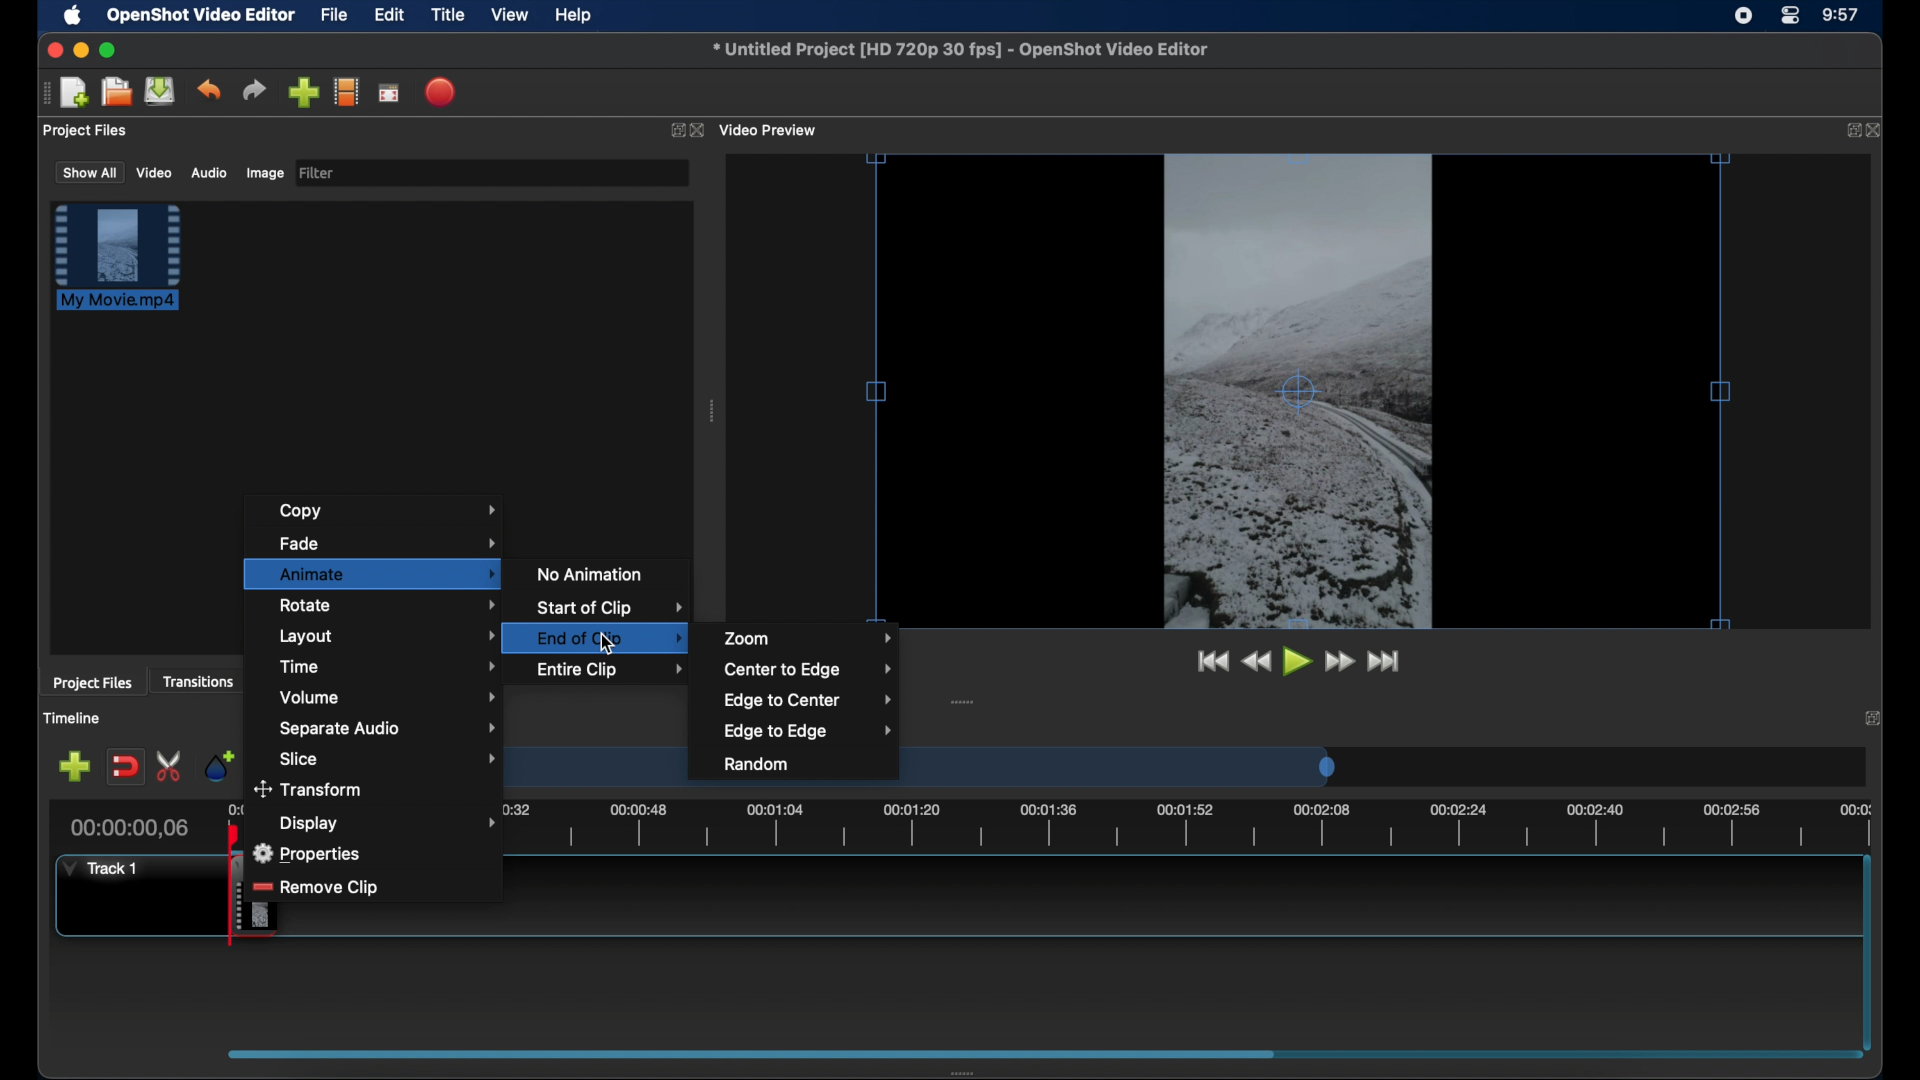  Describe the element at coordinates (237, 811) in the screenshot. I see `0.00` at that location.